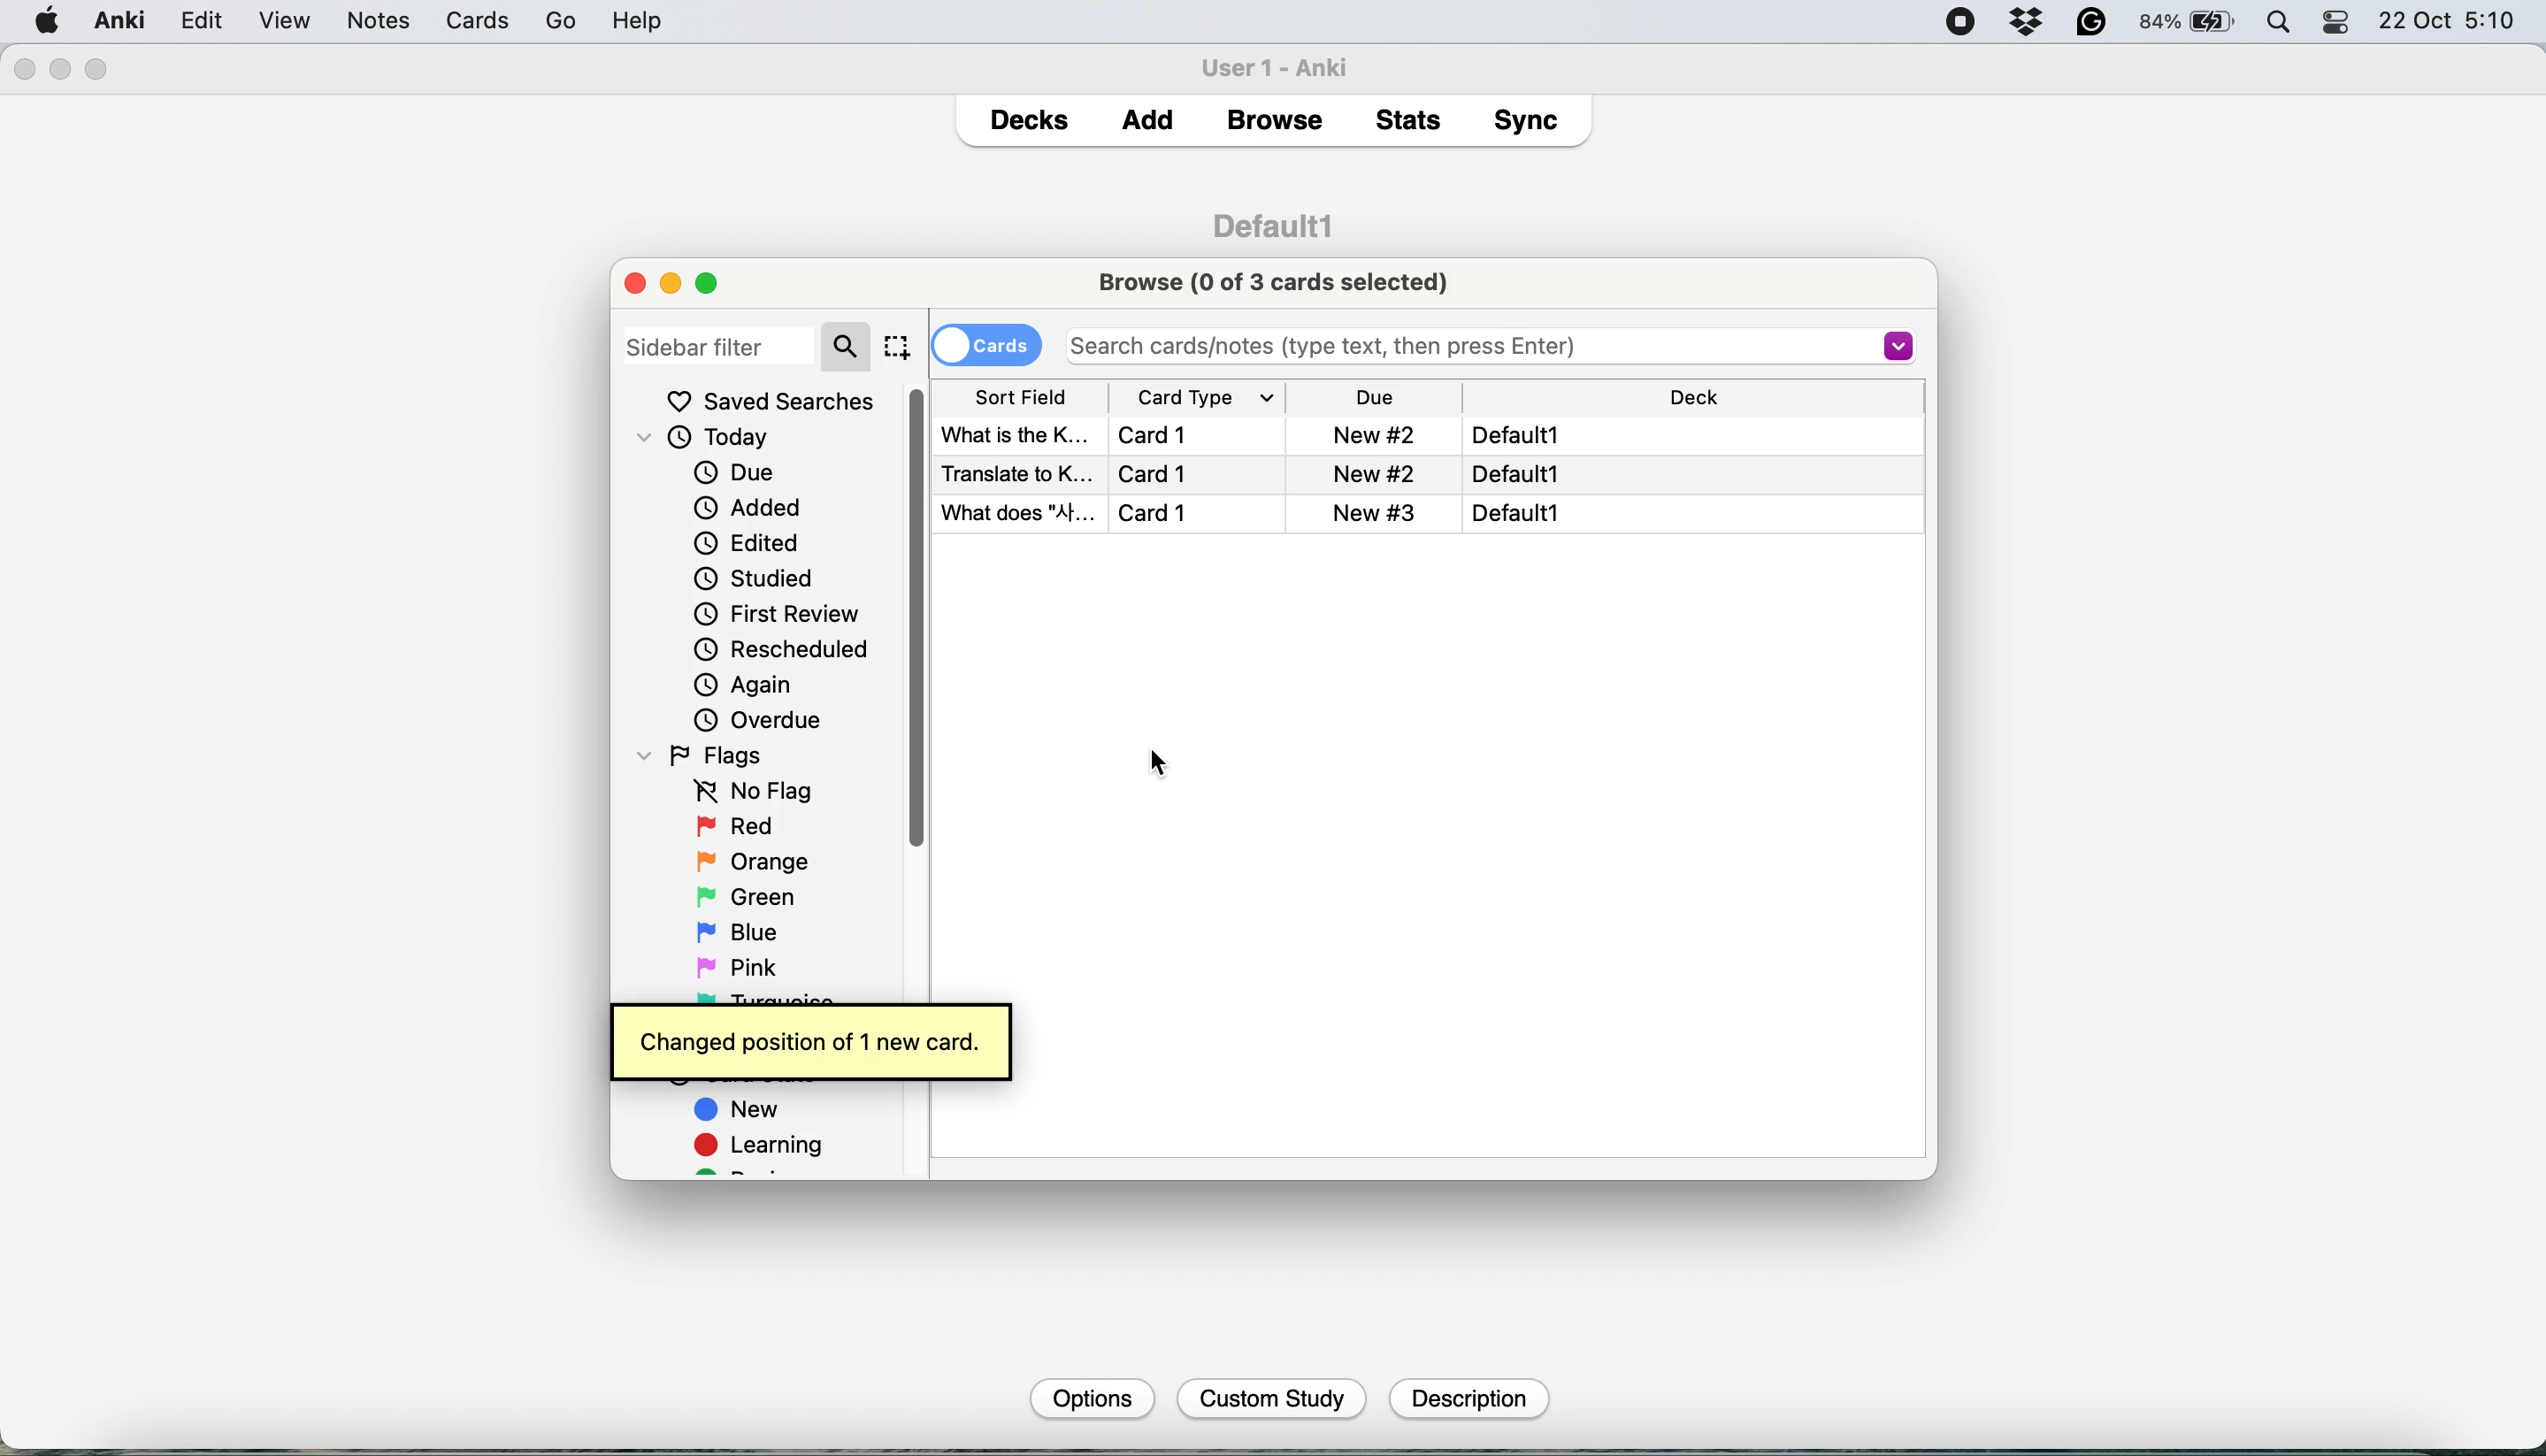  What do you see at coordinates (740, 1112) in the screenshot?
I see `new` at bounding box center [740, 1112].